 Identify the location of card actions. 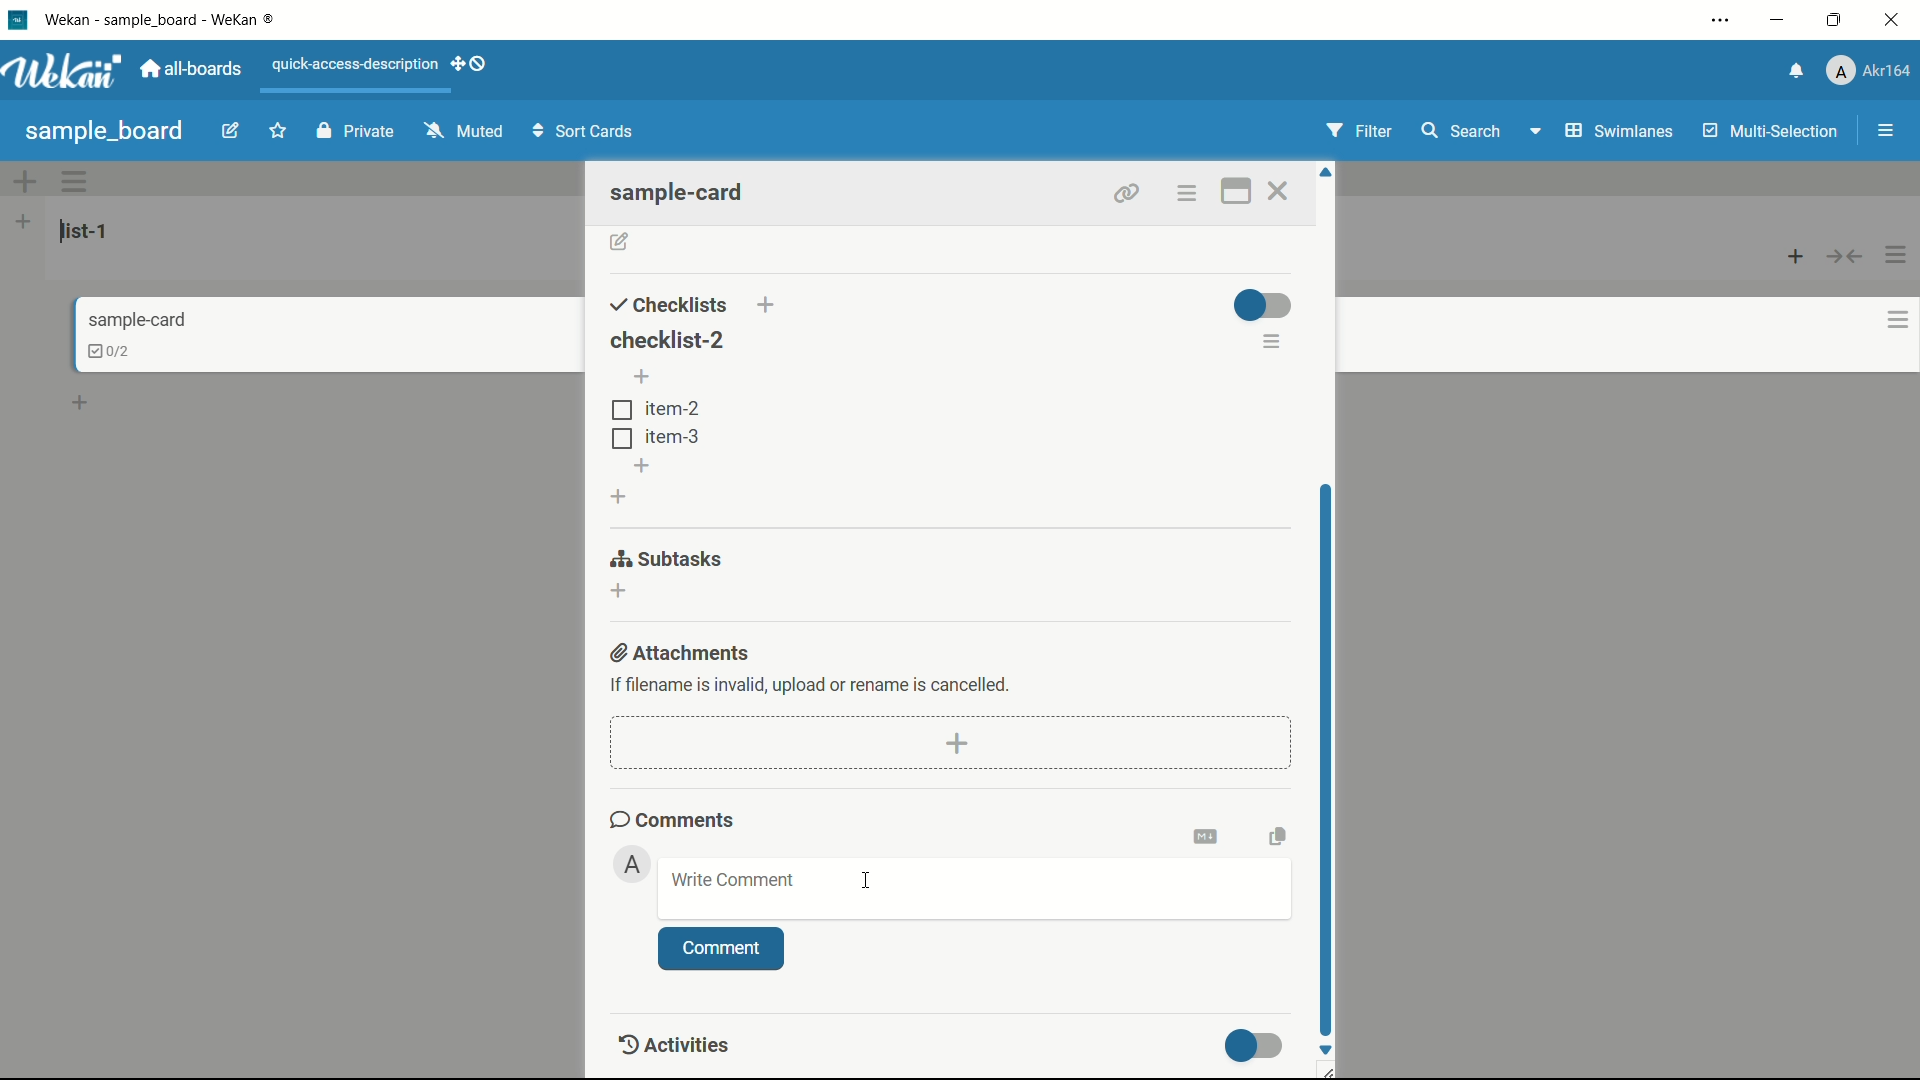
(1883, 321).